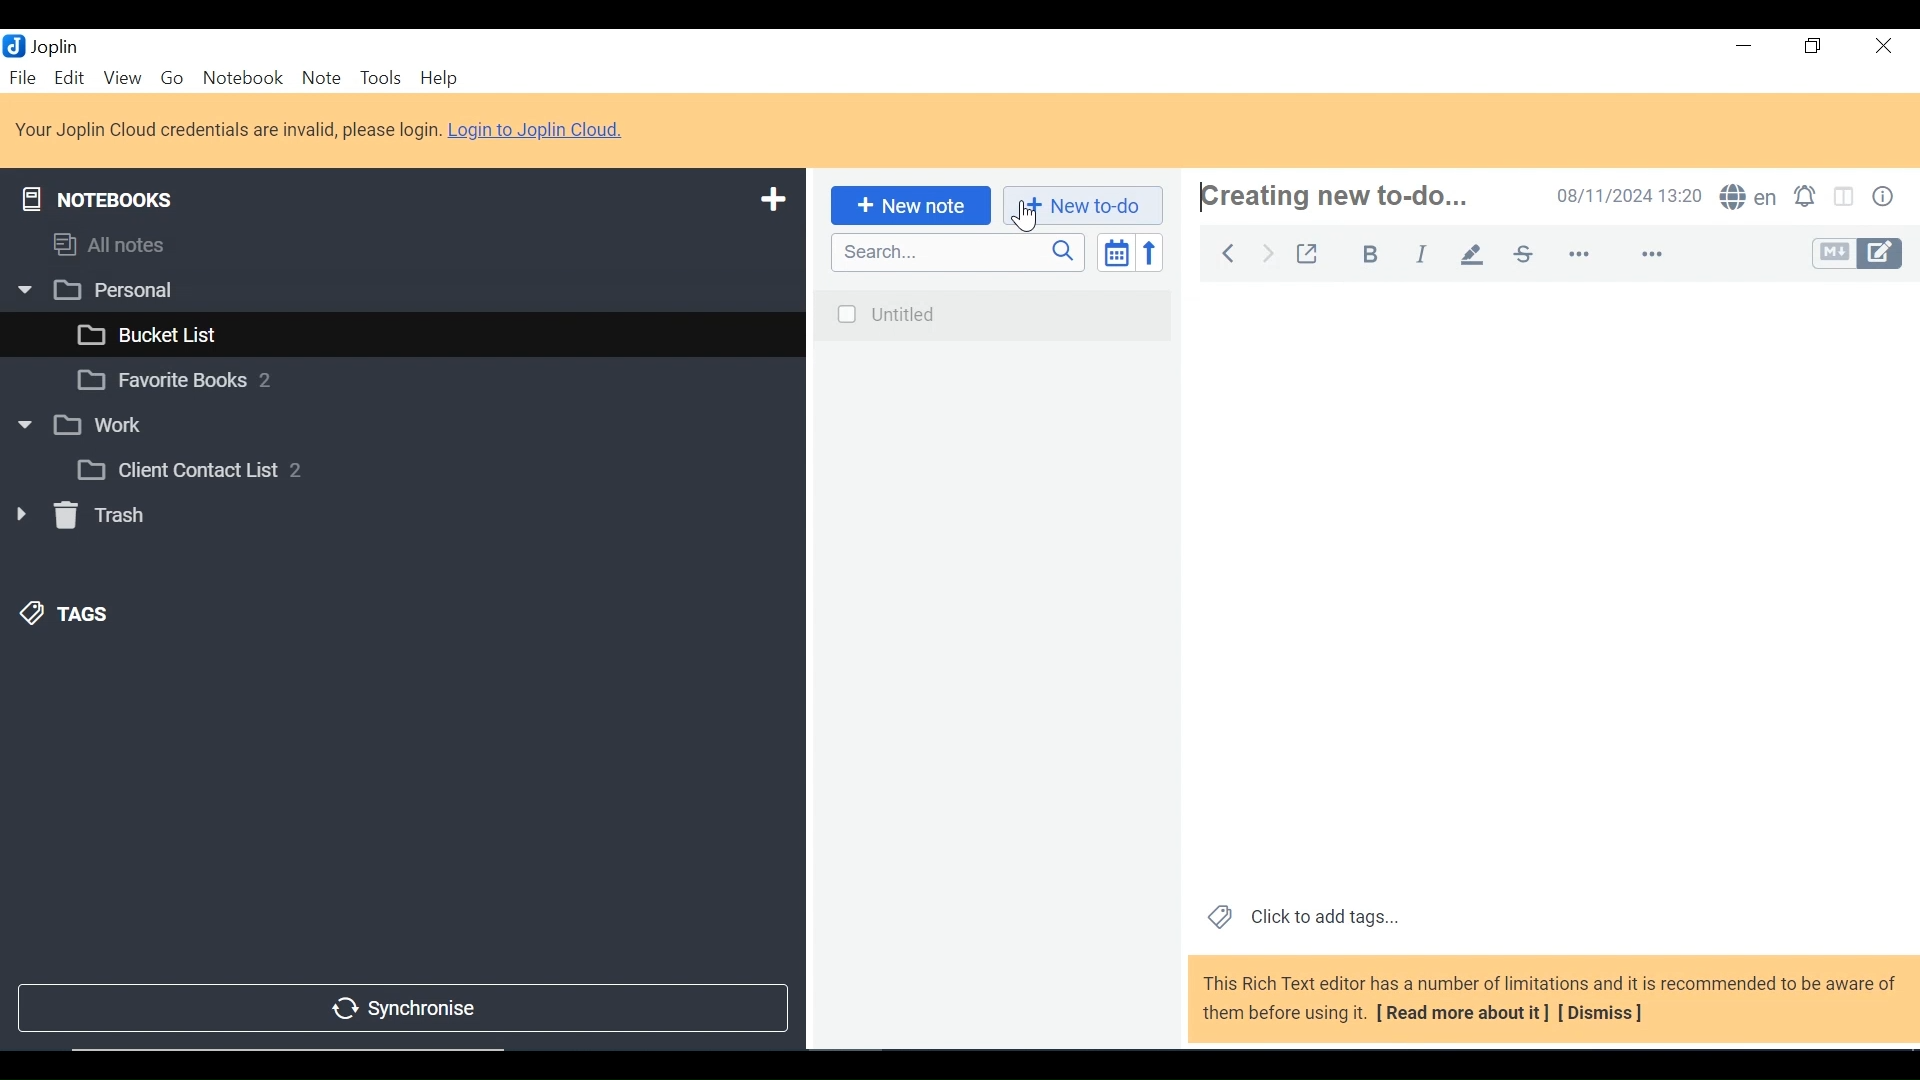 Image resolution: width=1920 pixels, height=1080 pixels. What do you see at coordinates (439, 79) in the screenshot?
I see `Help` at bounding box center [439, 79].